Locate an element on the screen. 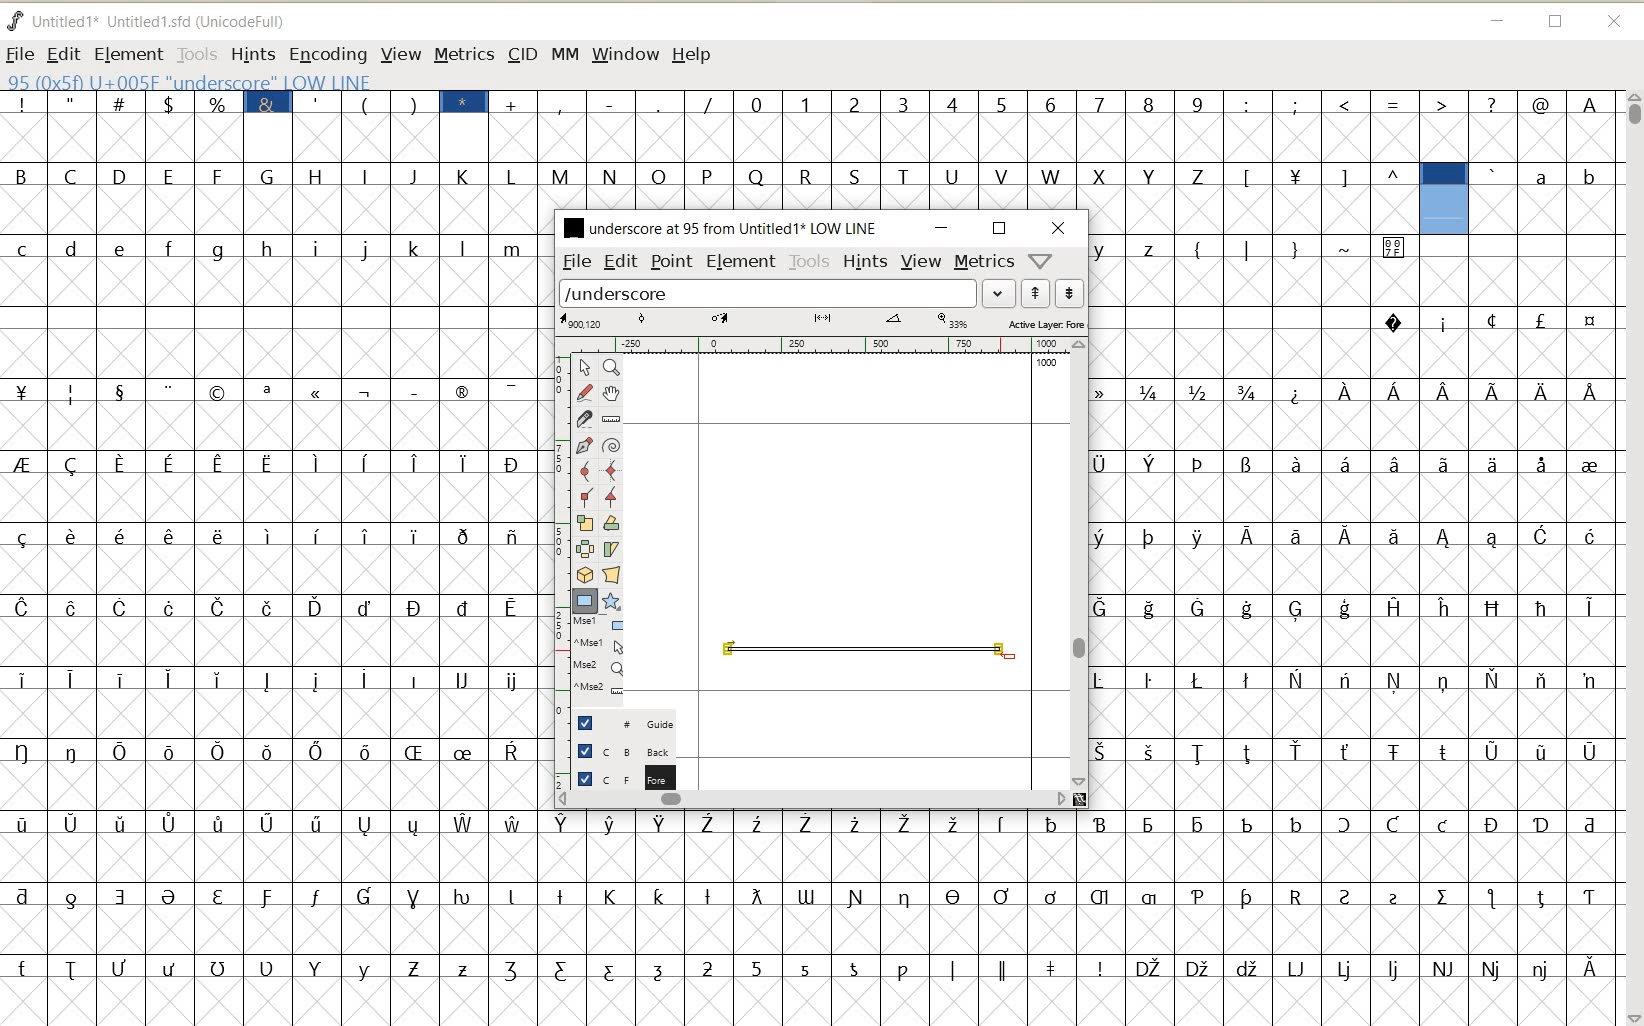 The image size is (1644, 1026). WINDOW is located at coordinates (626, 56).